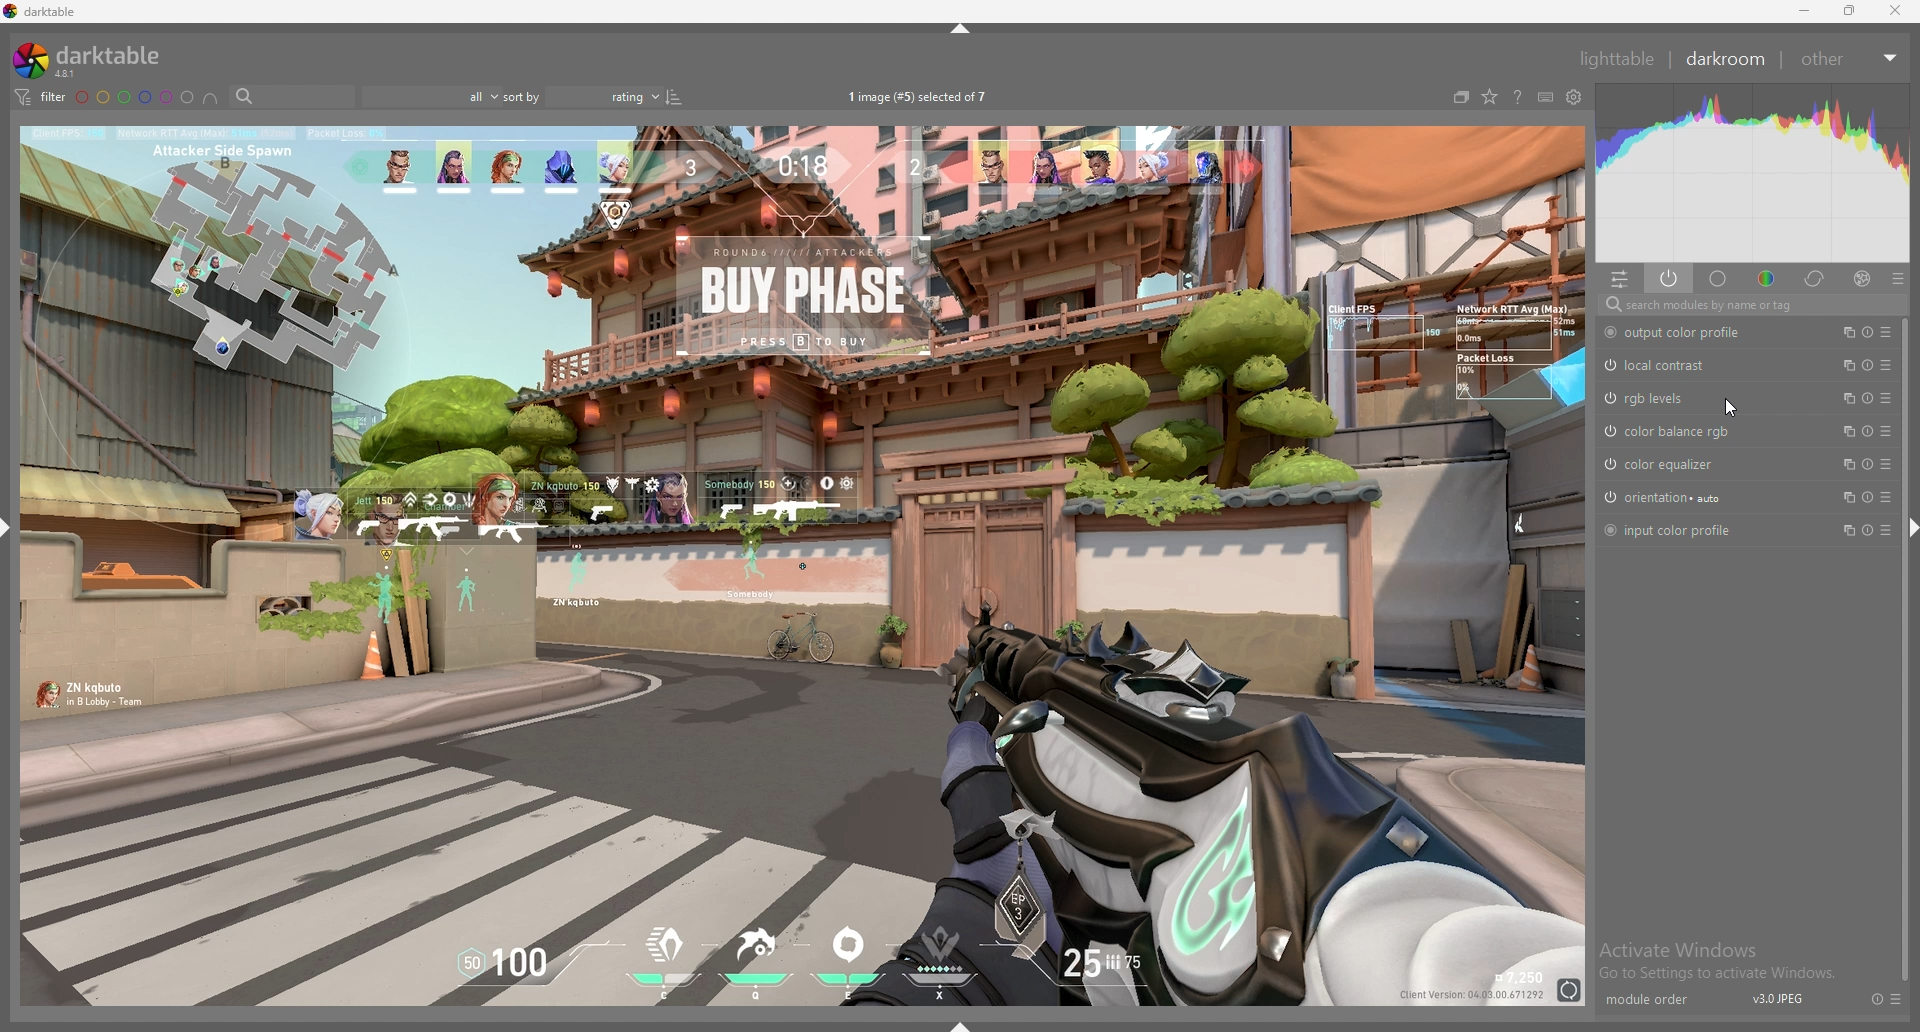 This screenshot has width=1920, height=1032. What do you see at coordinates (918, 96) in the screenshot?
I see `images selected` at bounding box center [918, 96].